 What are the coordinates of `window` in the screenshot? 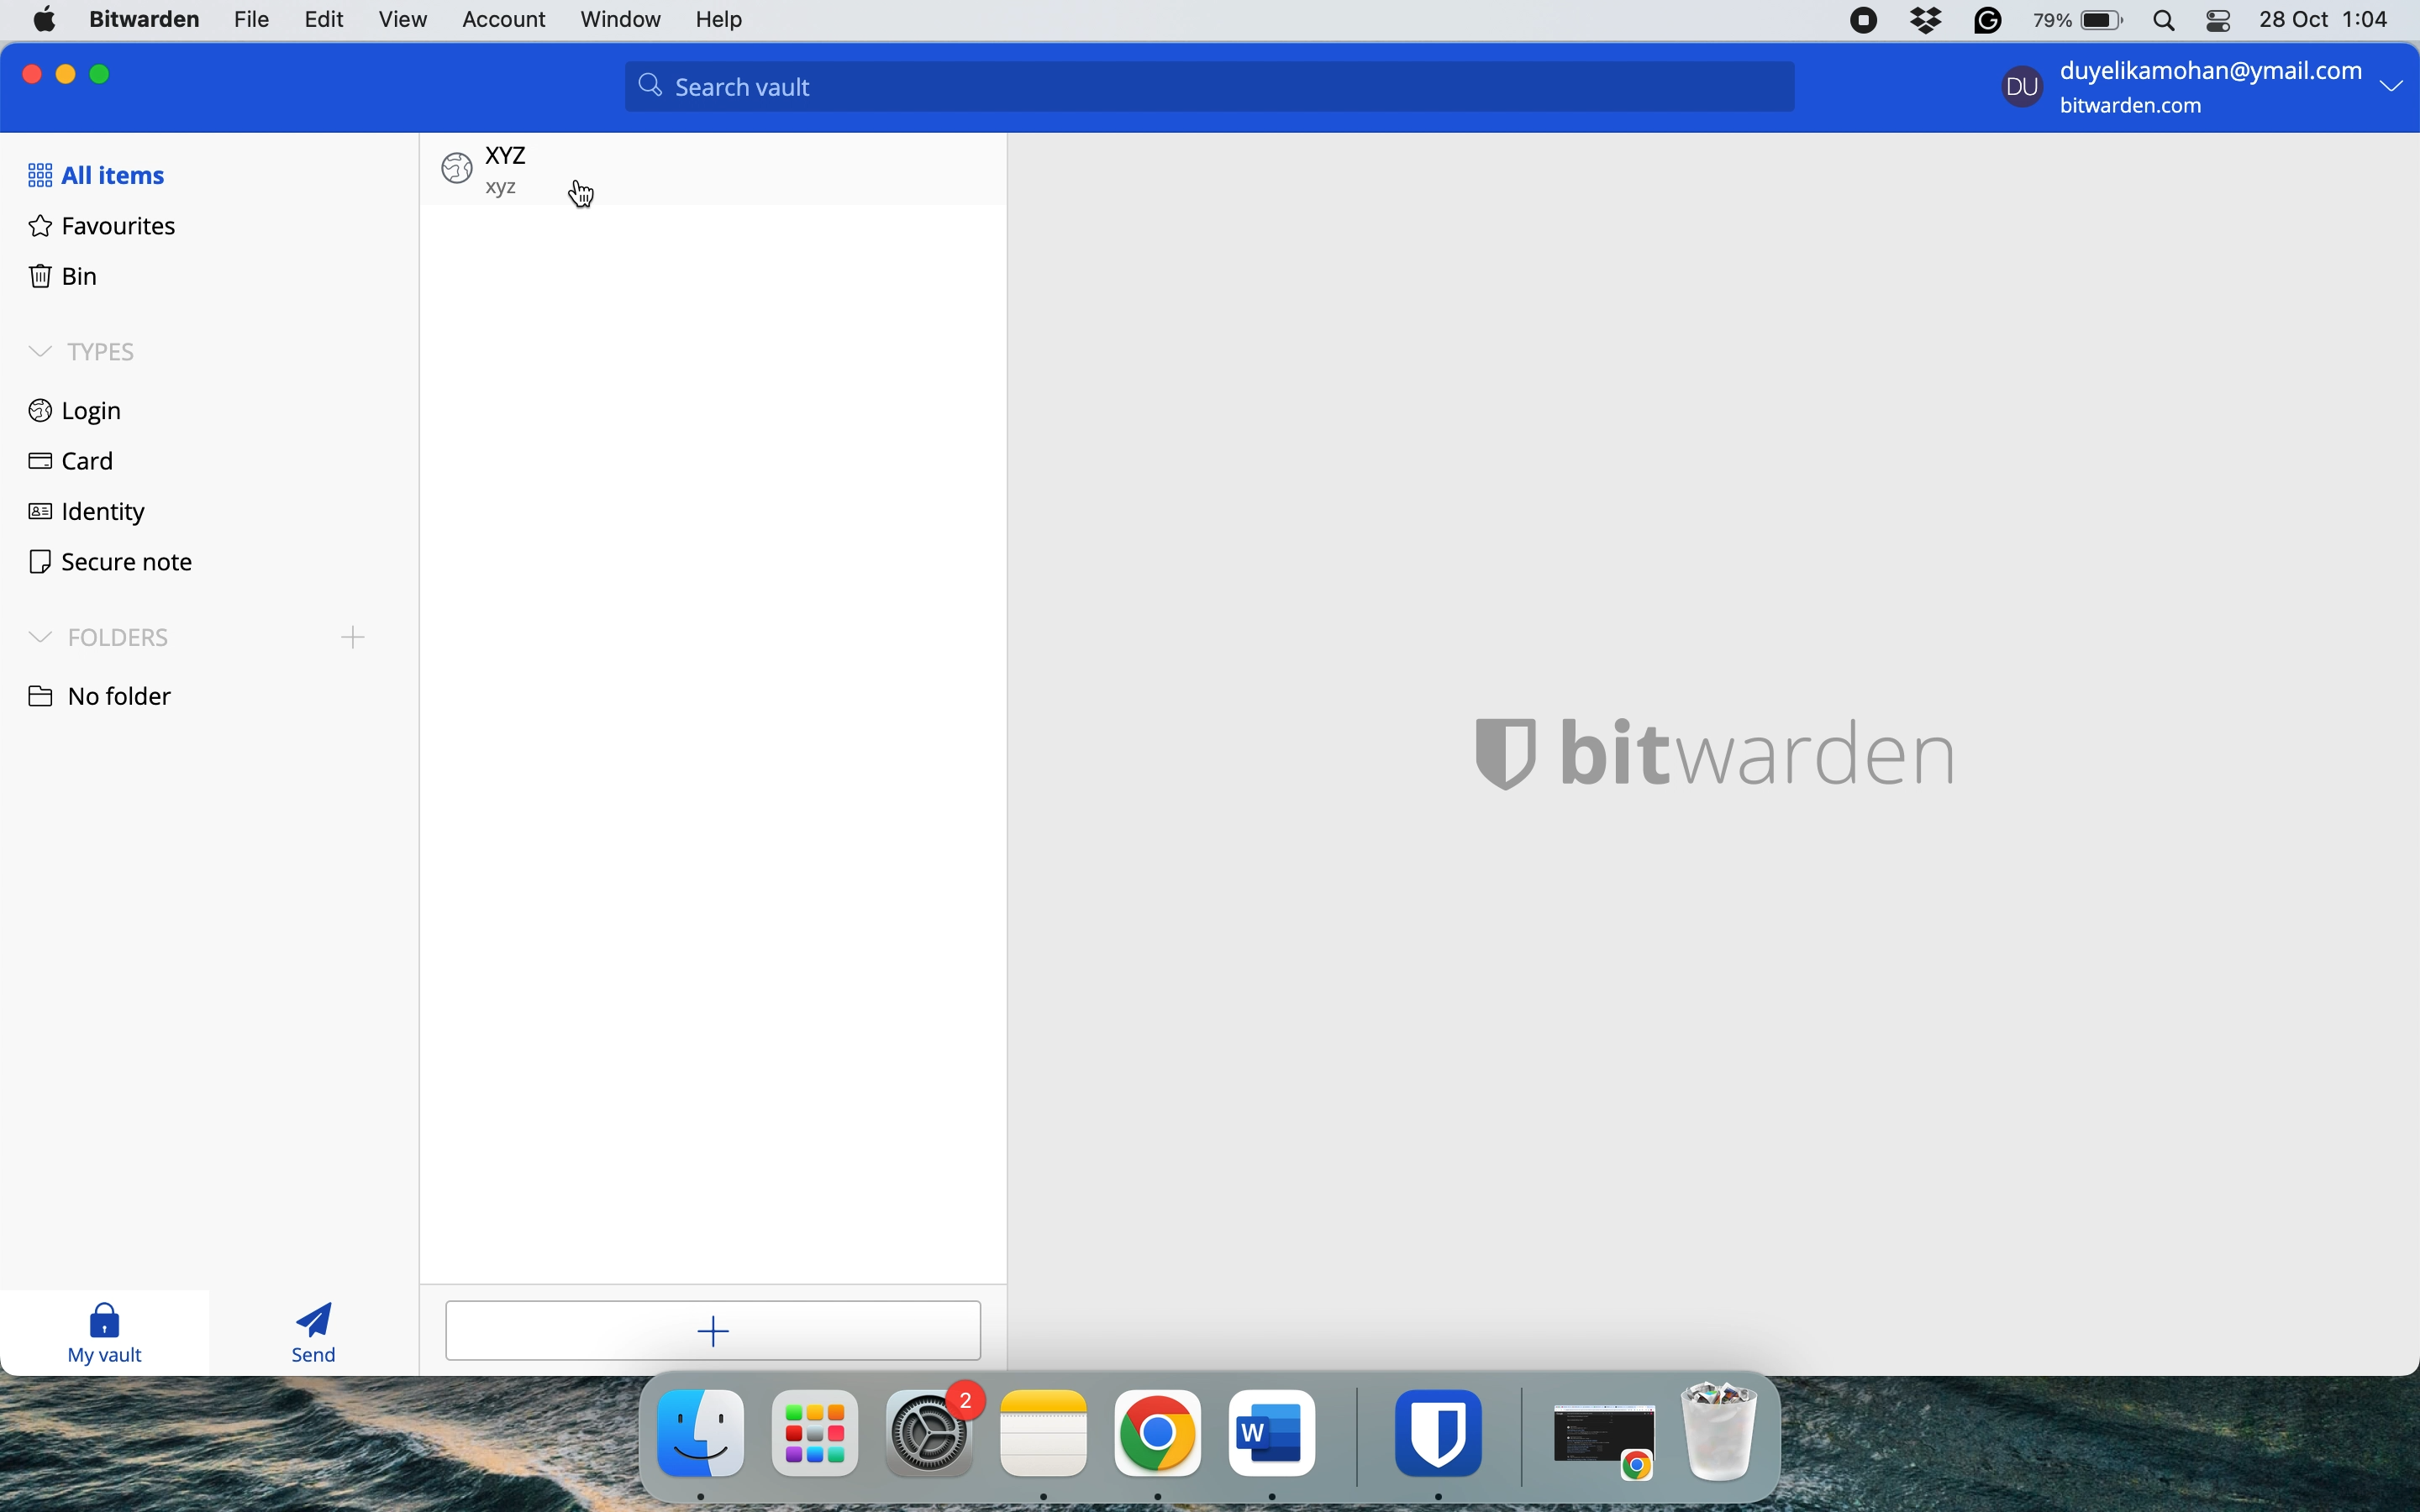 It's located at (623, 21).